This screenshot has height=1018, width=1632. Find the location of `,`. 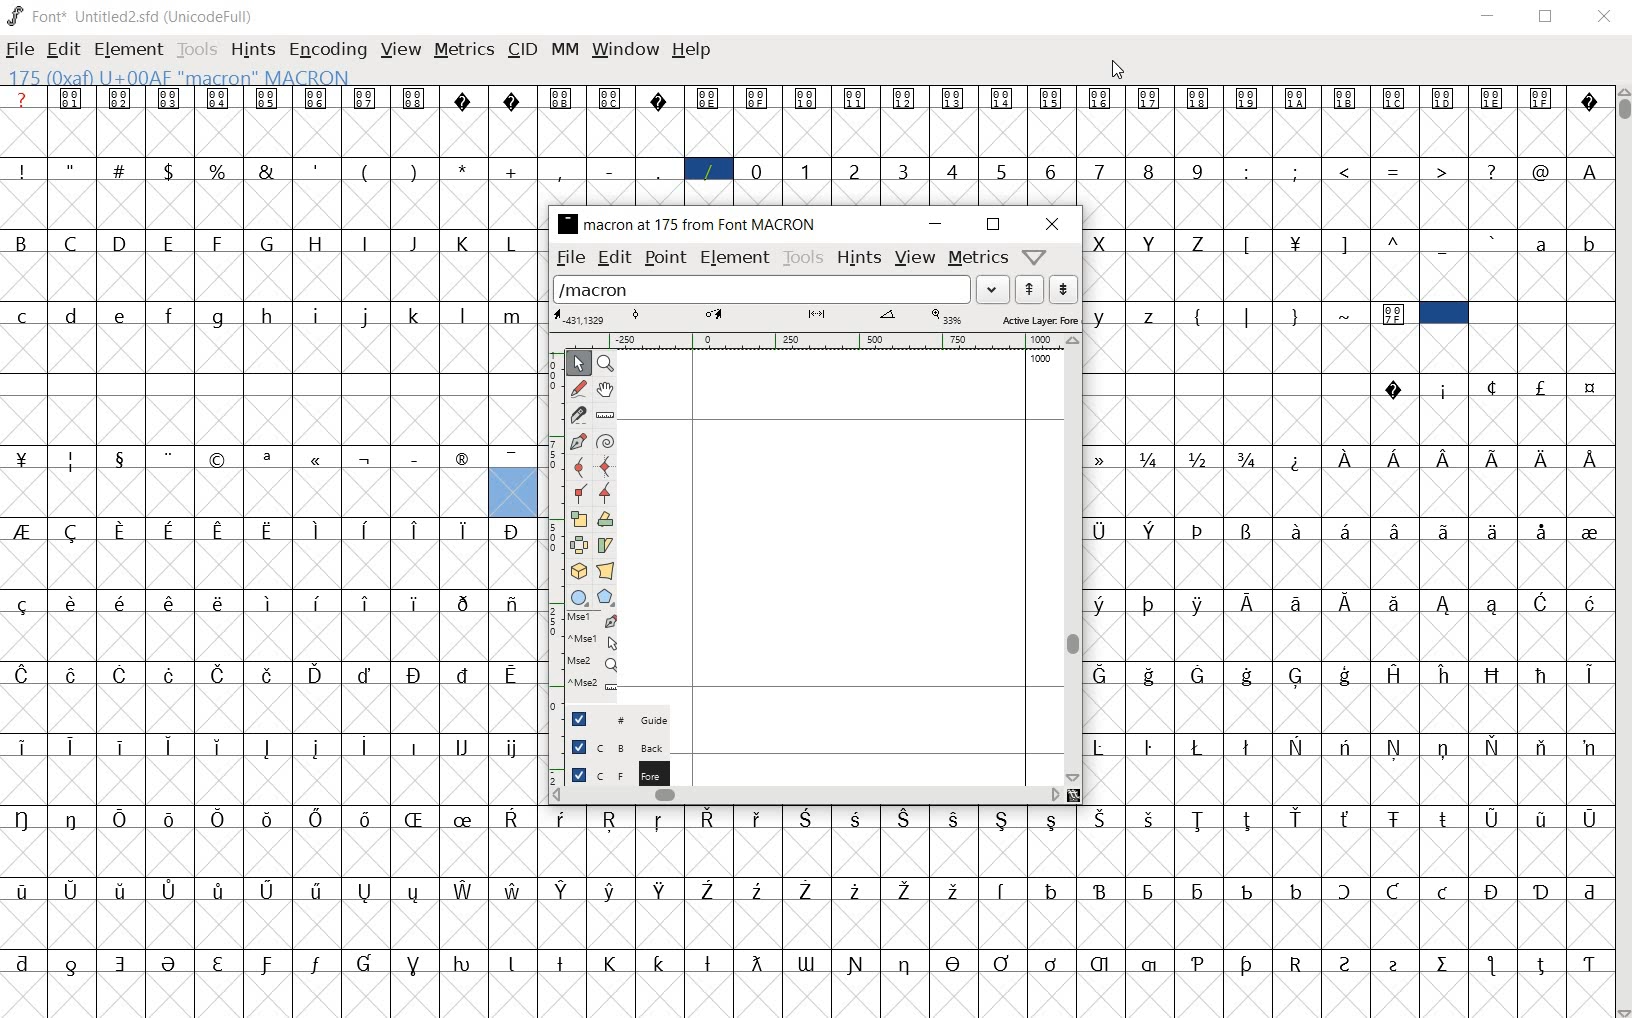

, is located at coordinates (561, 173).